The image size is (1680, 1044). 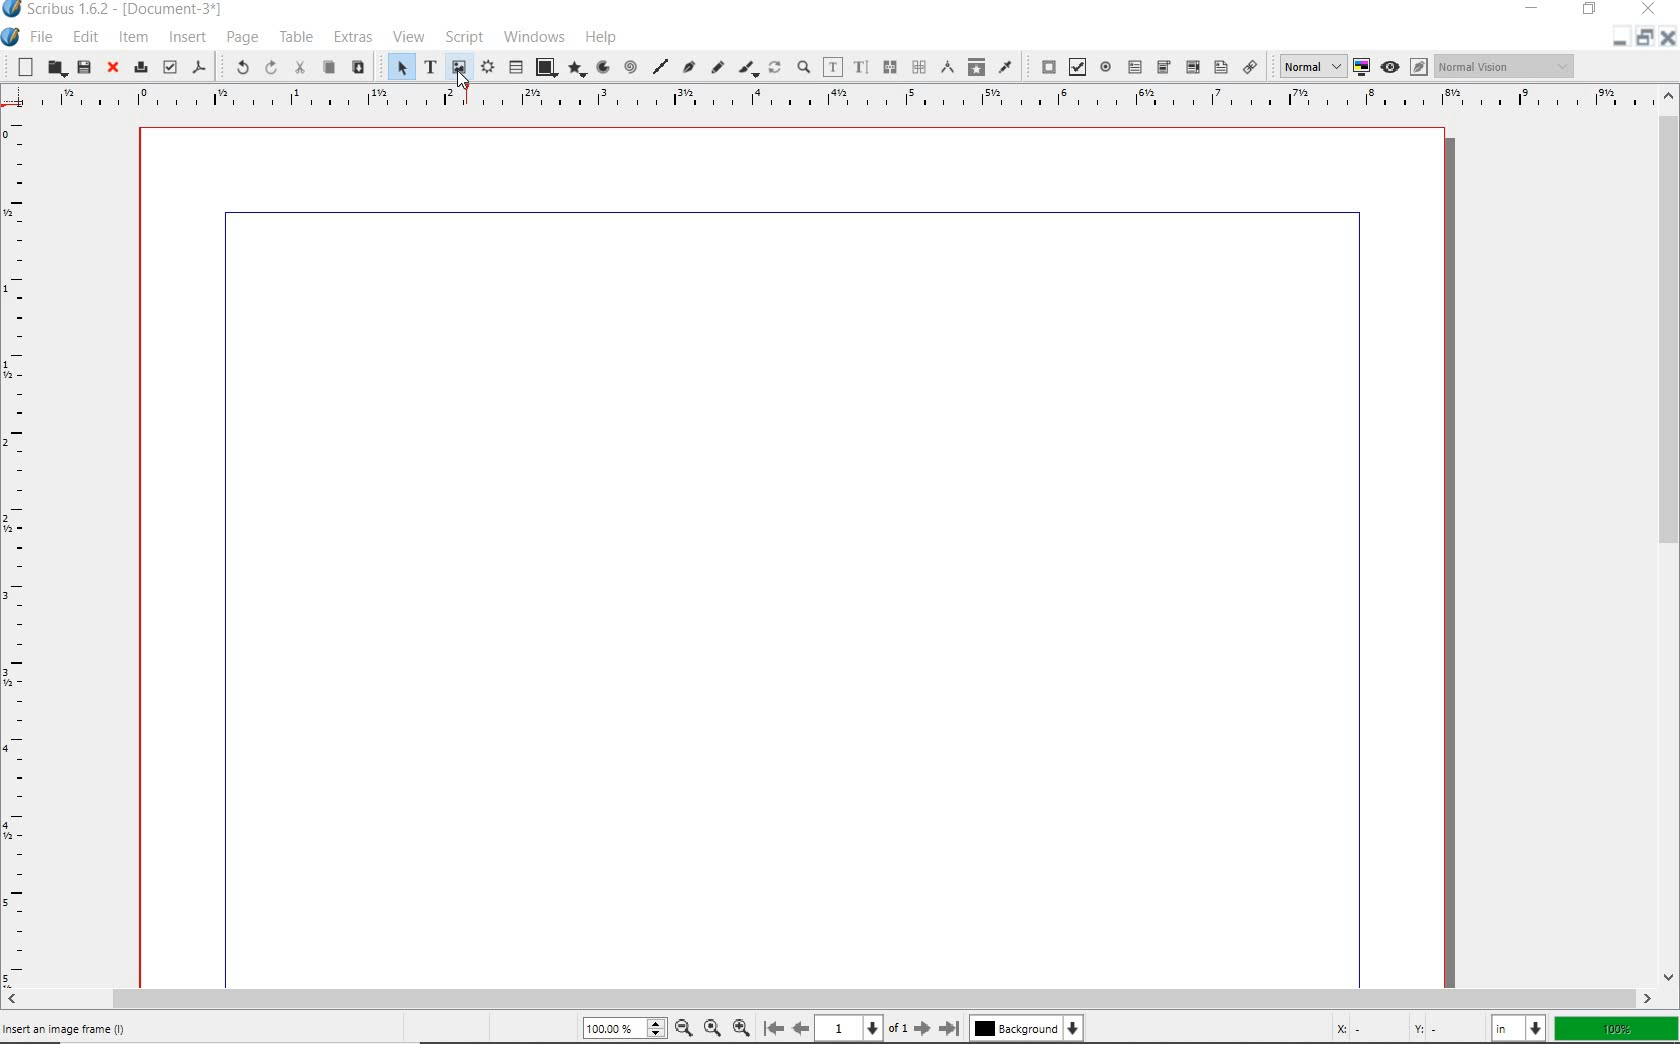 I want to click on pdf push button, so click(x=1043, y=66).